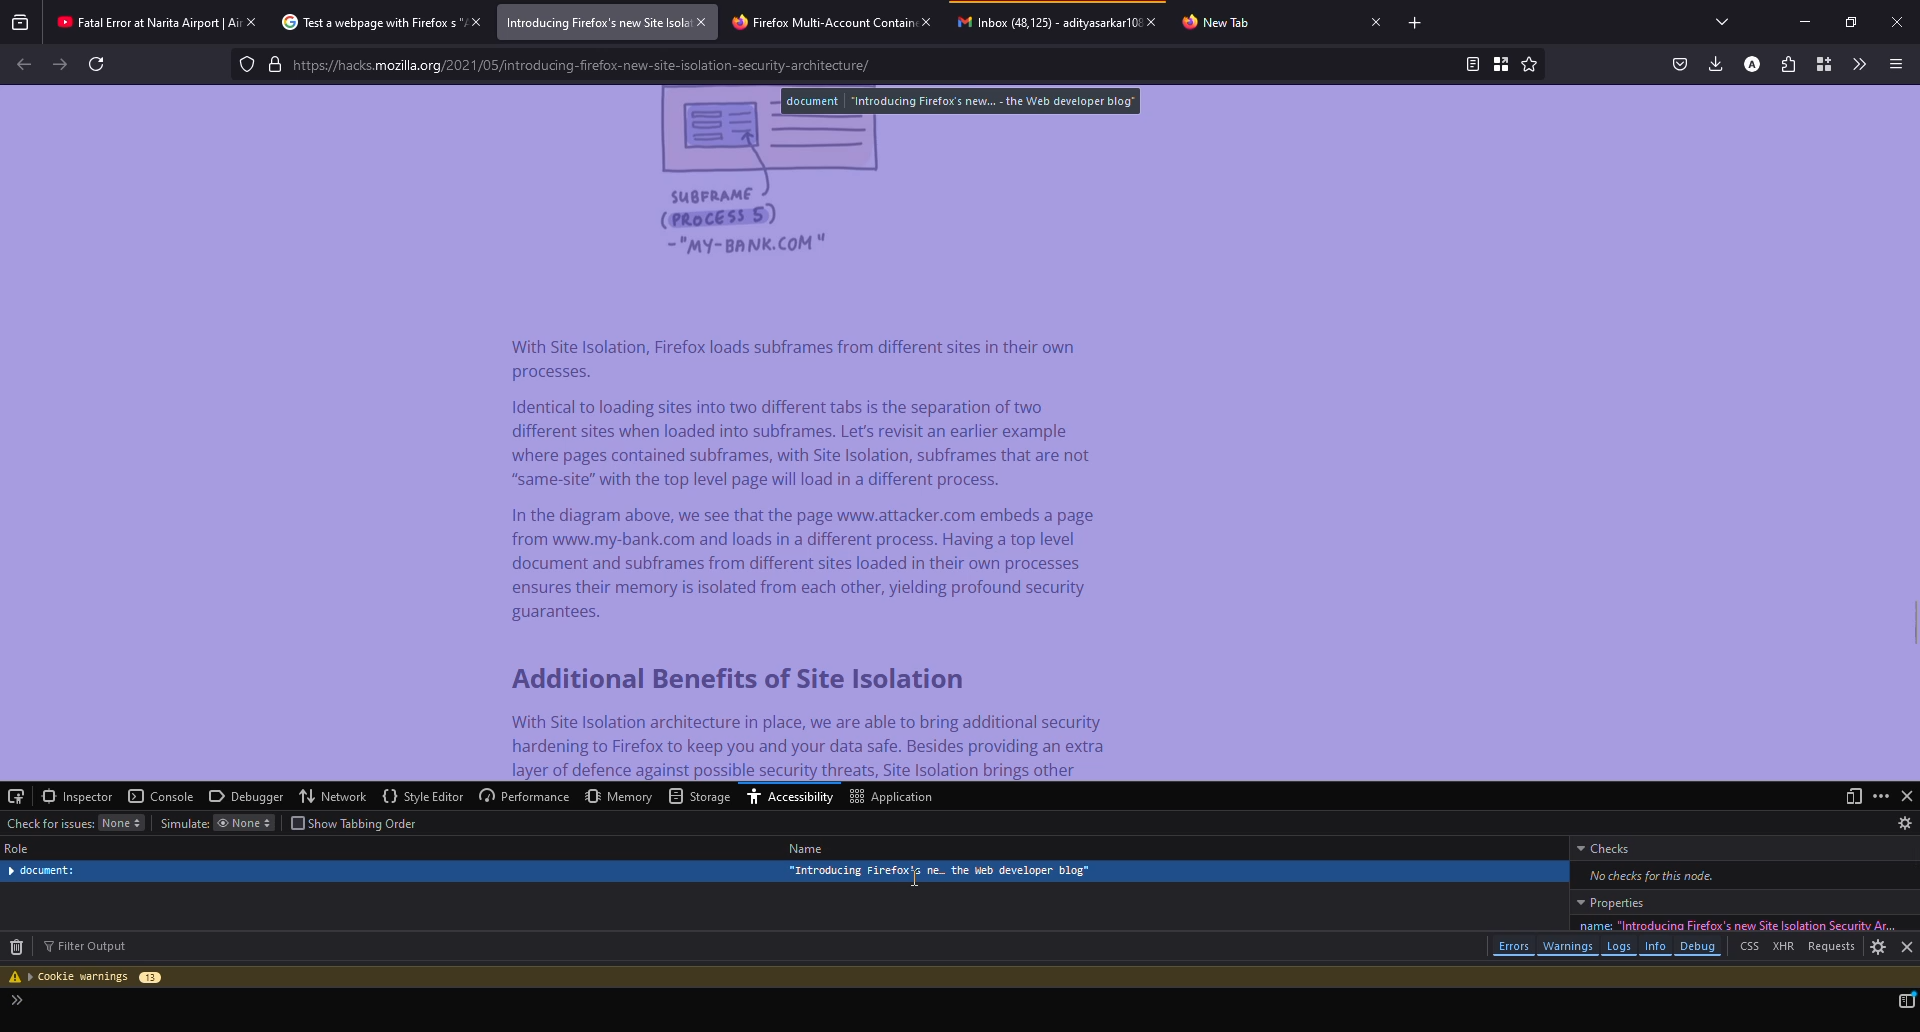  I want to click on bookmark, so click(1500, 63).